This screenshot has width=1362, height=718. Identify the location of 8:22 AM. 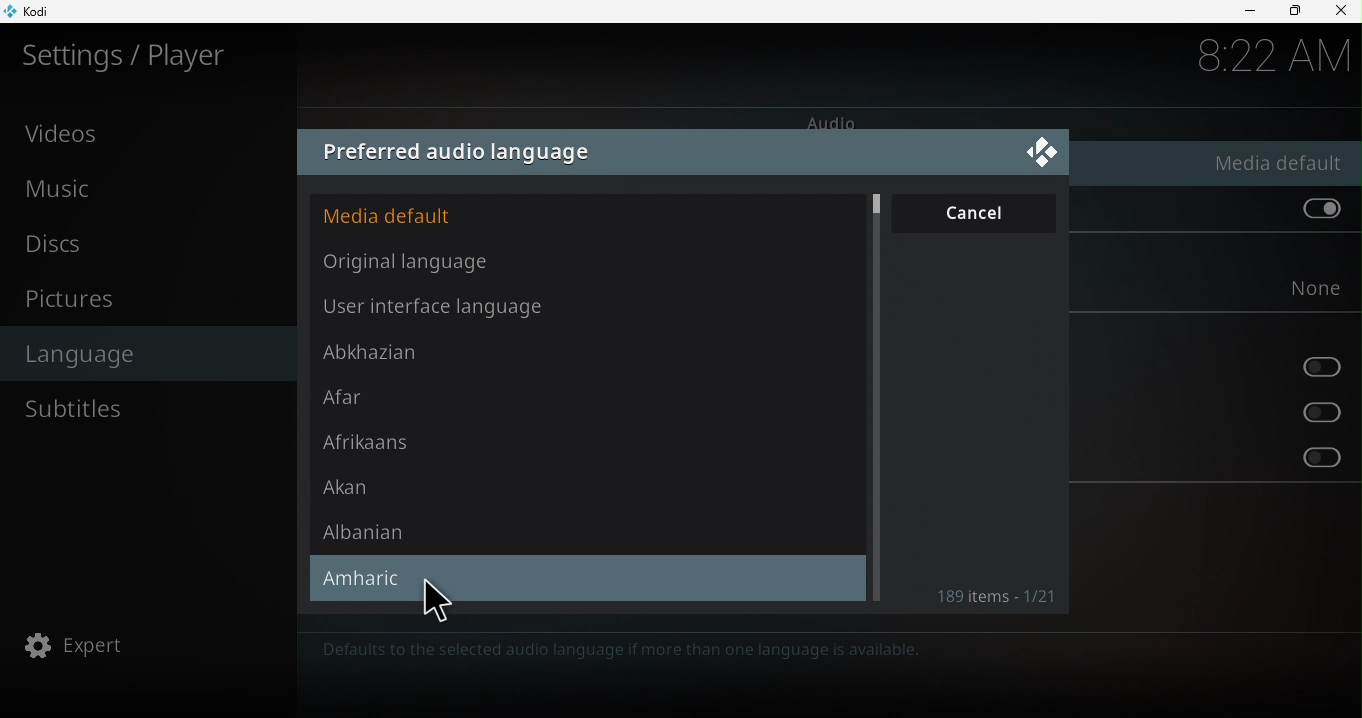
(1271, 56).